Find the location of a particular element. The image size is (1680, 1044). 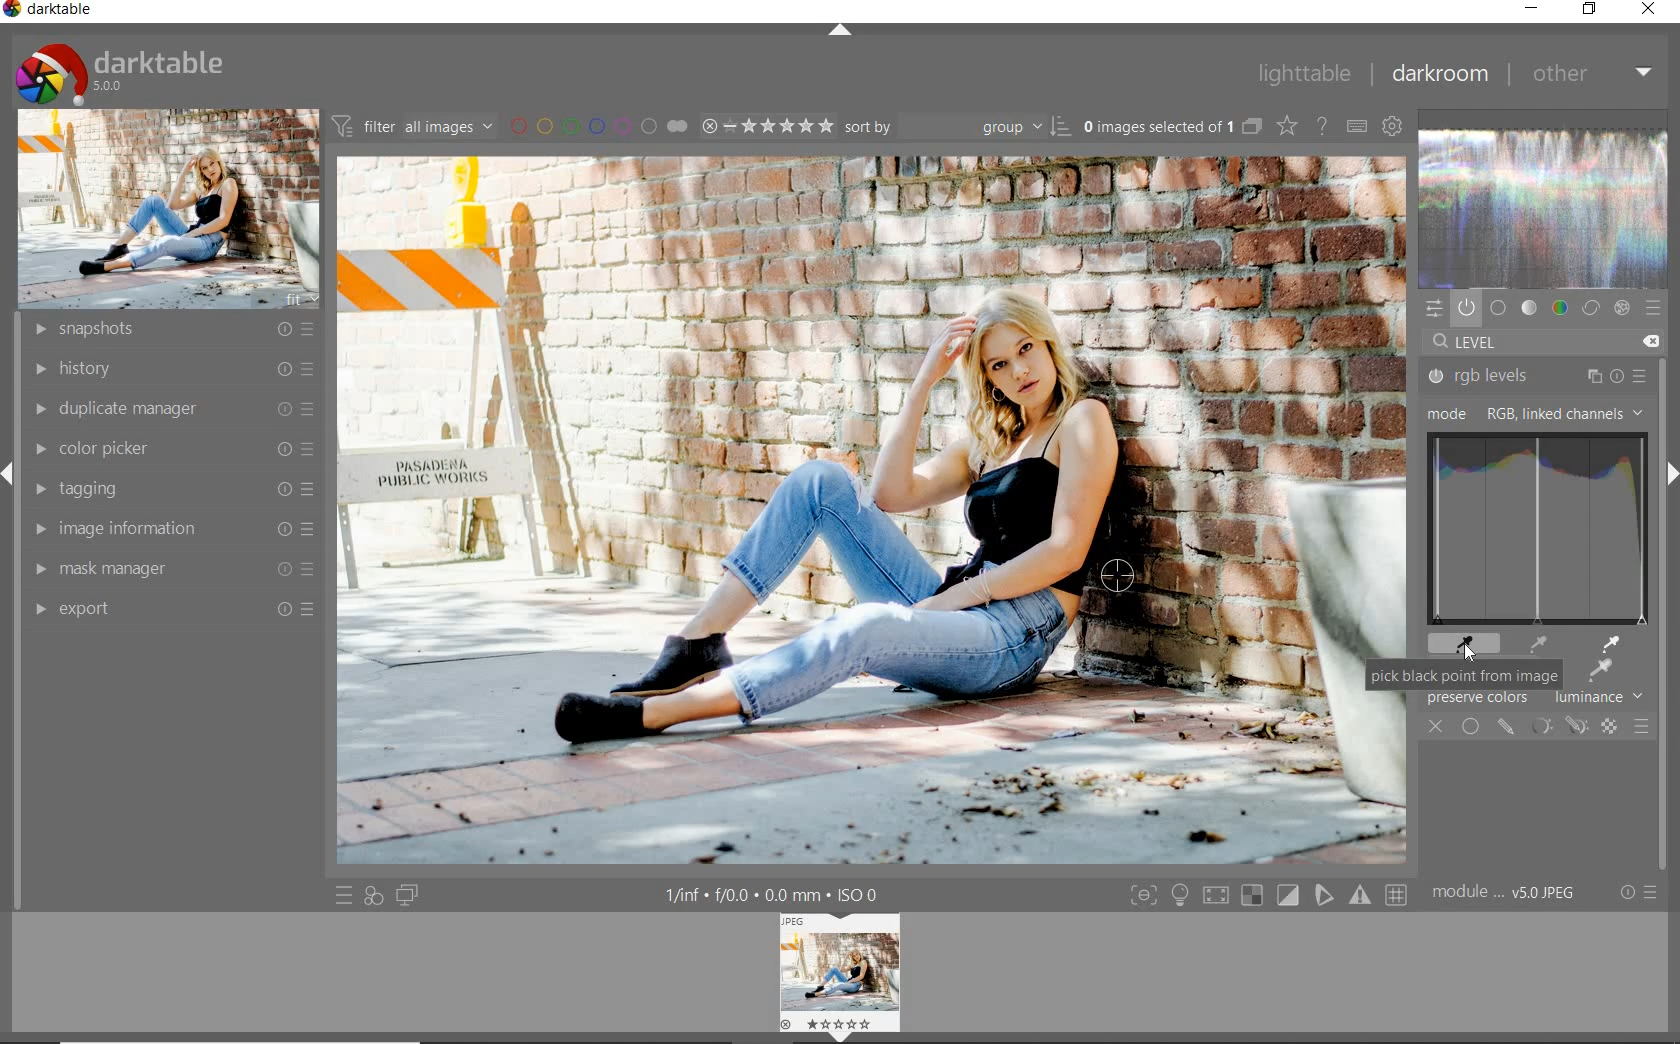

system name is located at coordinates (50, 11).